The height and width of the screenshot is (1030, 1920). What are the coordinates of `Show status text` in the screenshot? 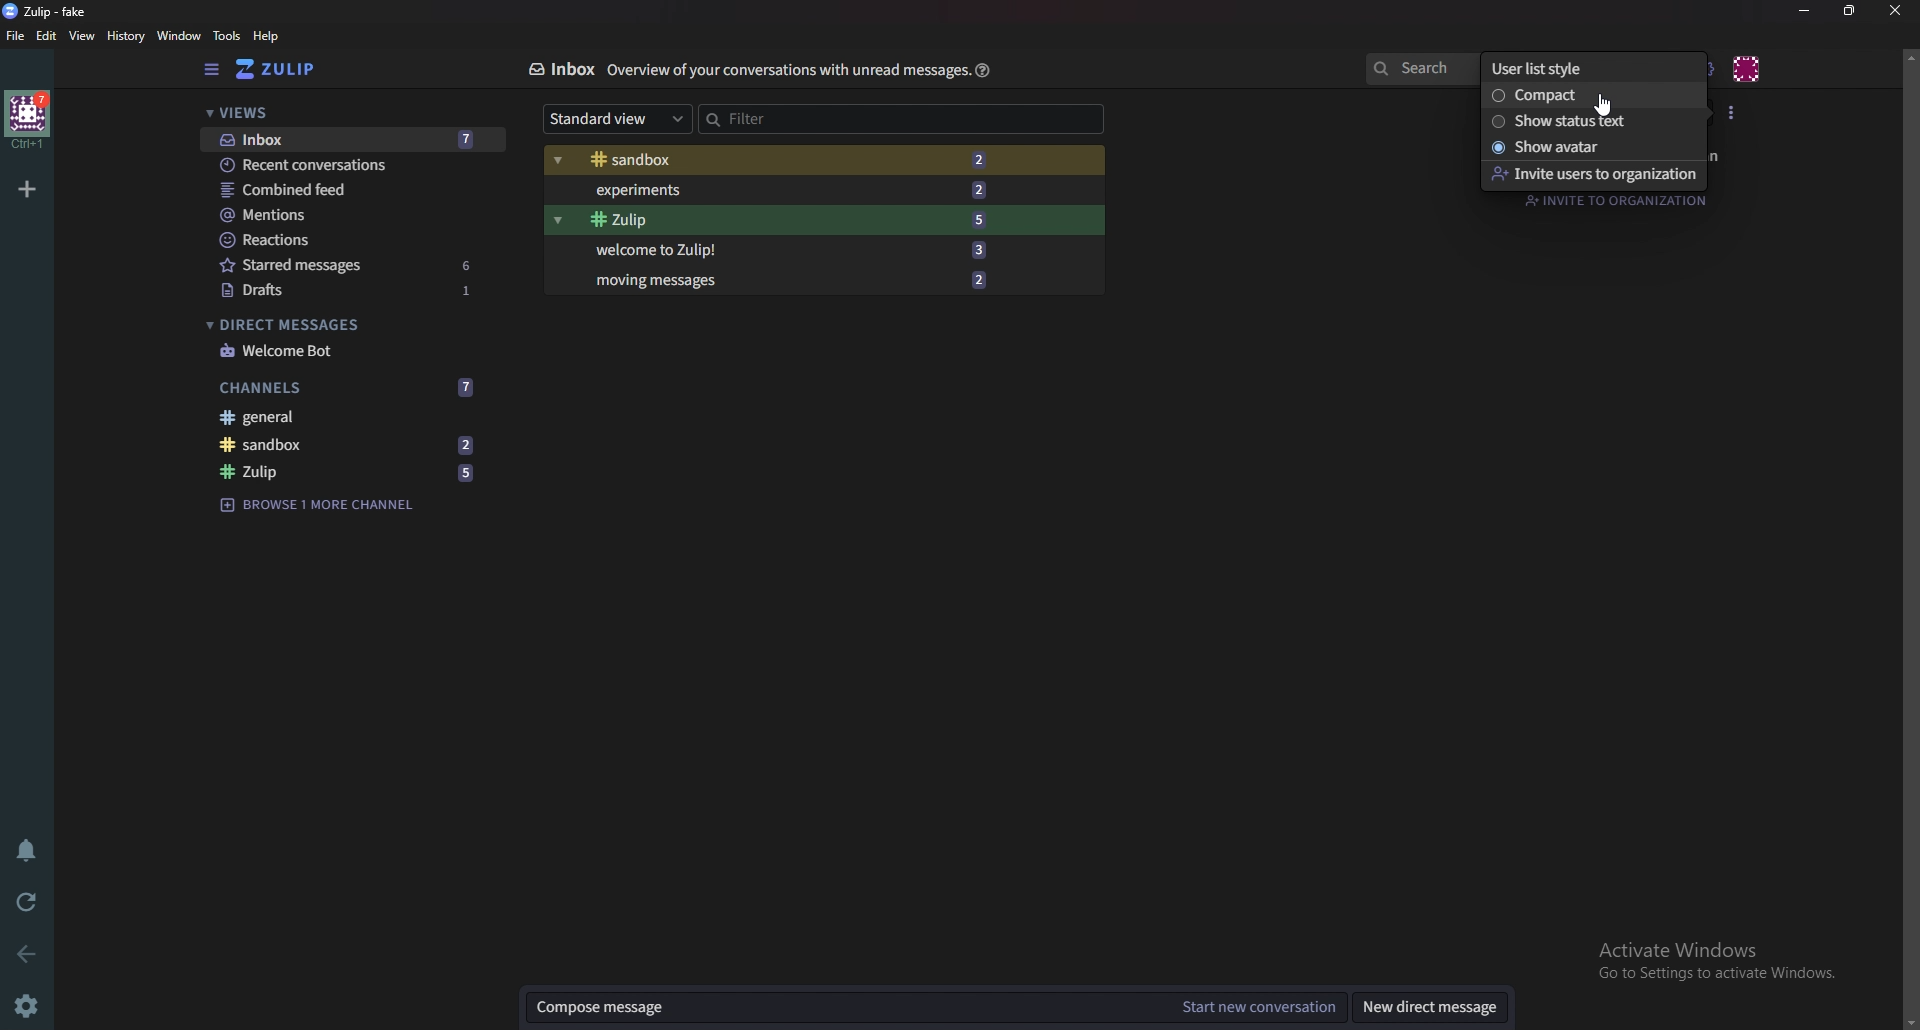 It's located at (1590, 121).